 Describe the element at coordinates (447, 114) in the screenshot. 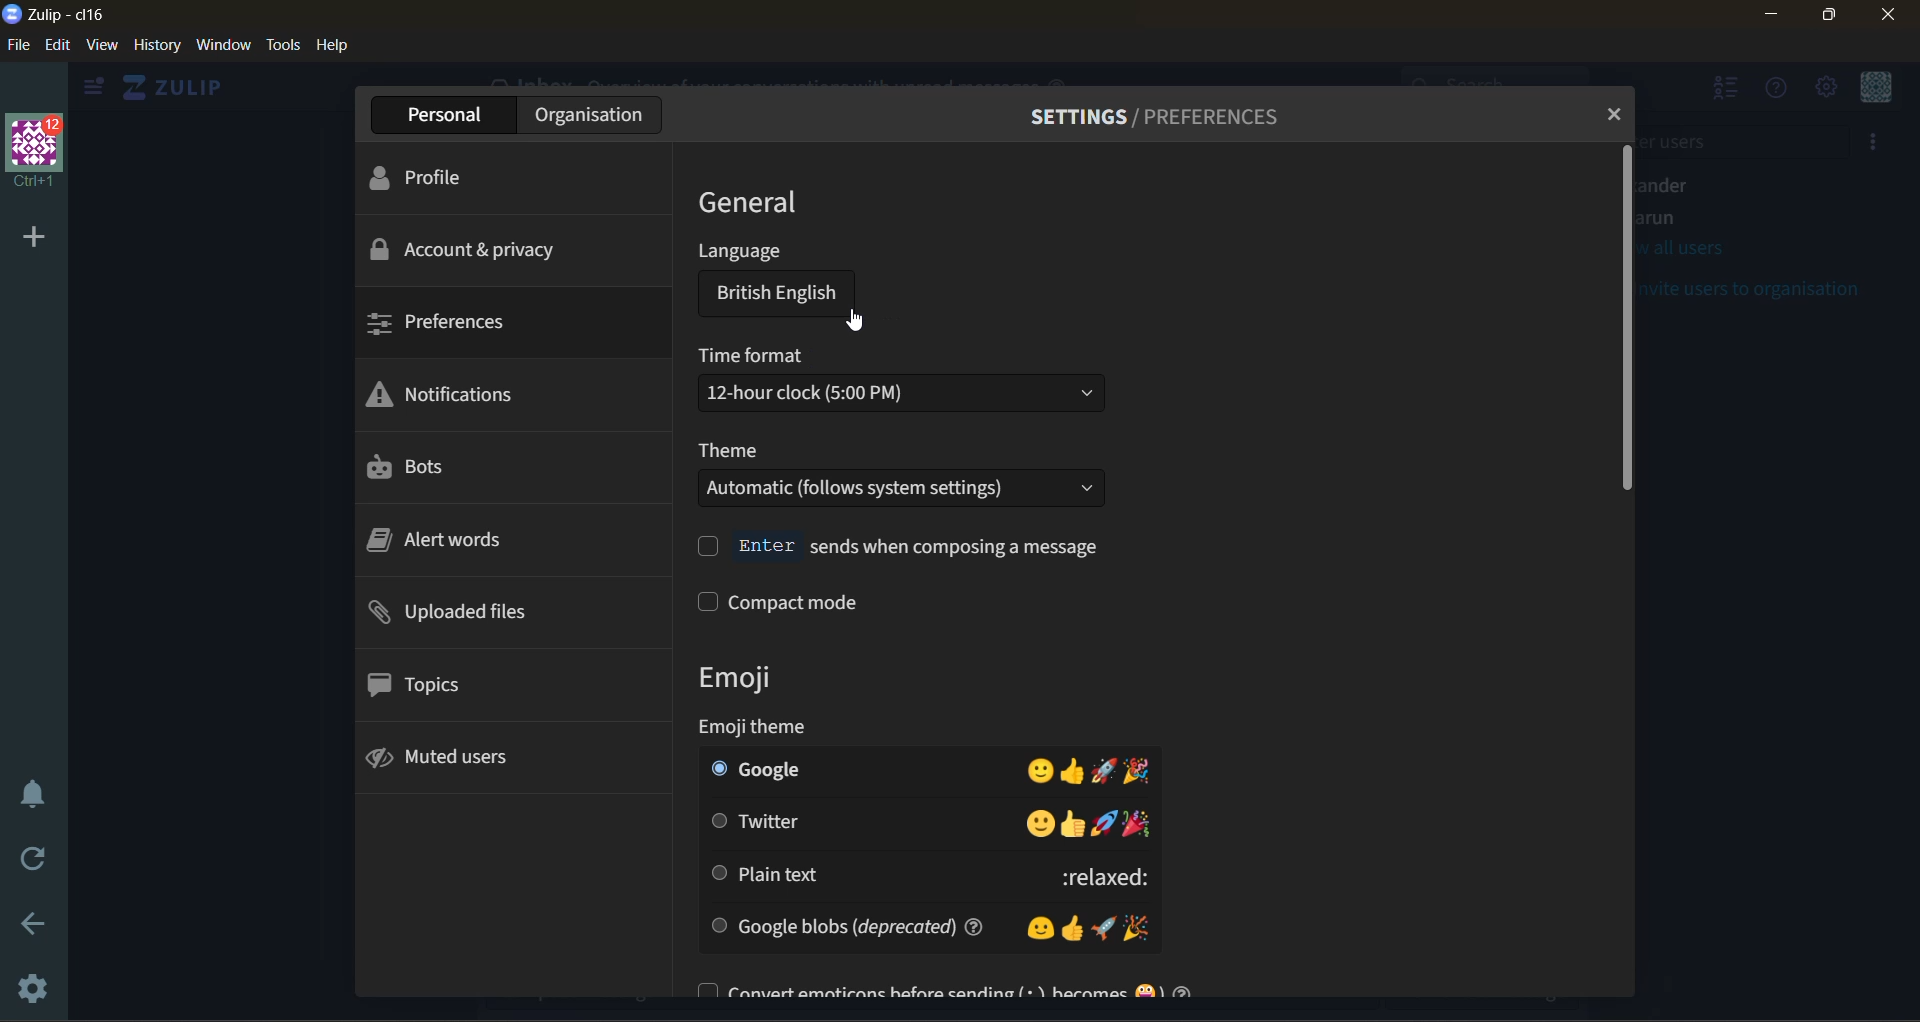

I see `personal` at that location.